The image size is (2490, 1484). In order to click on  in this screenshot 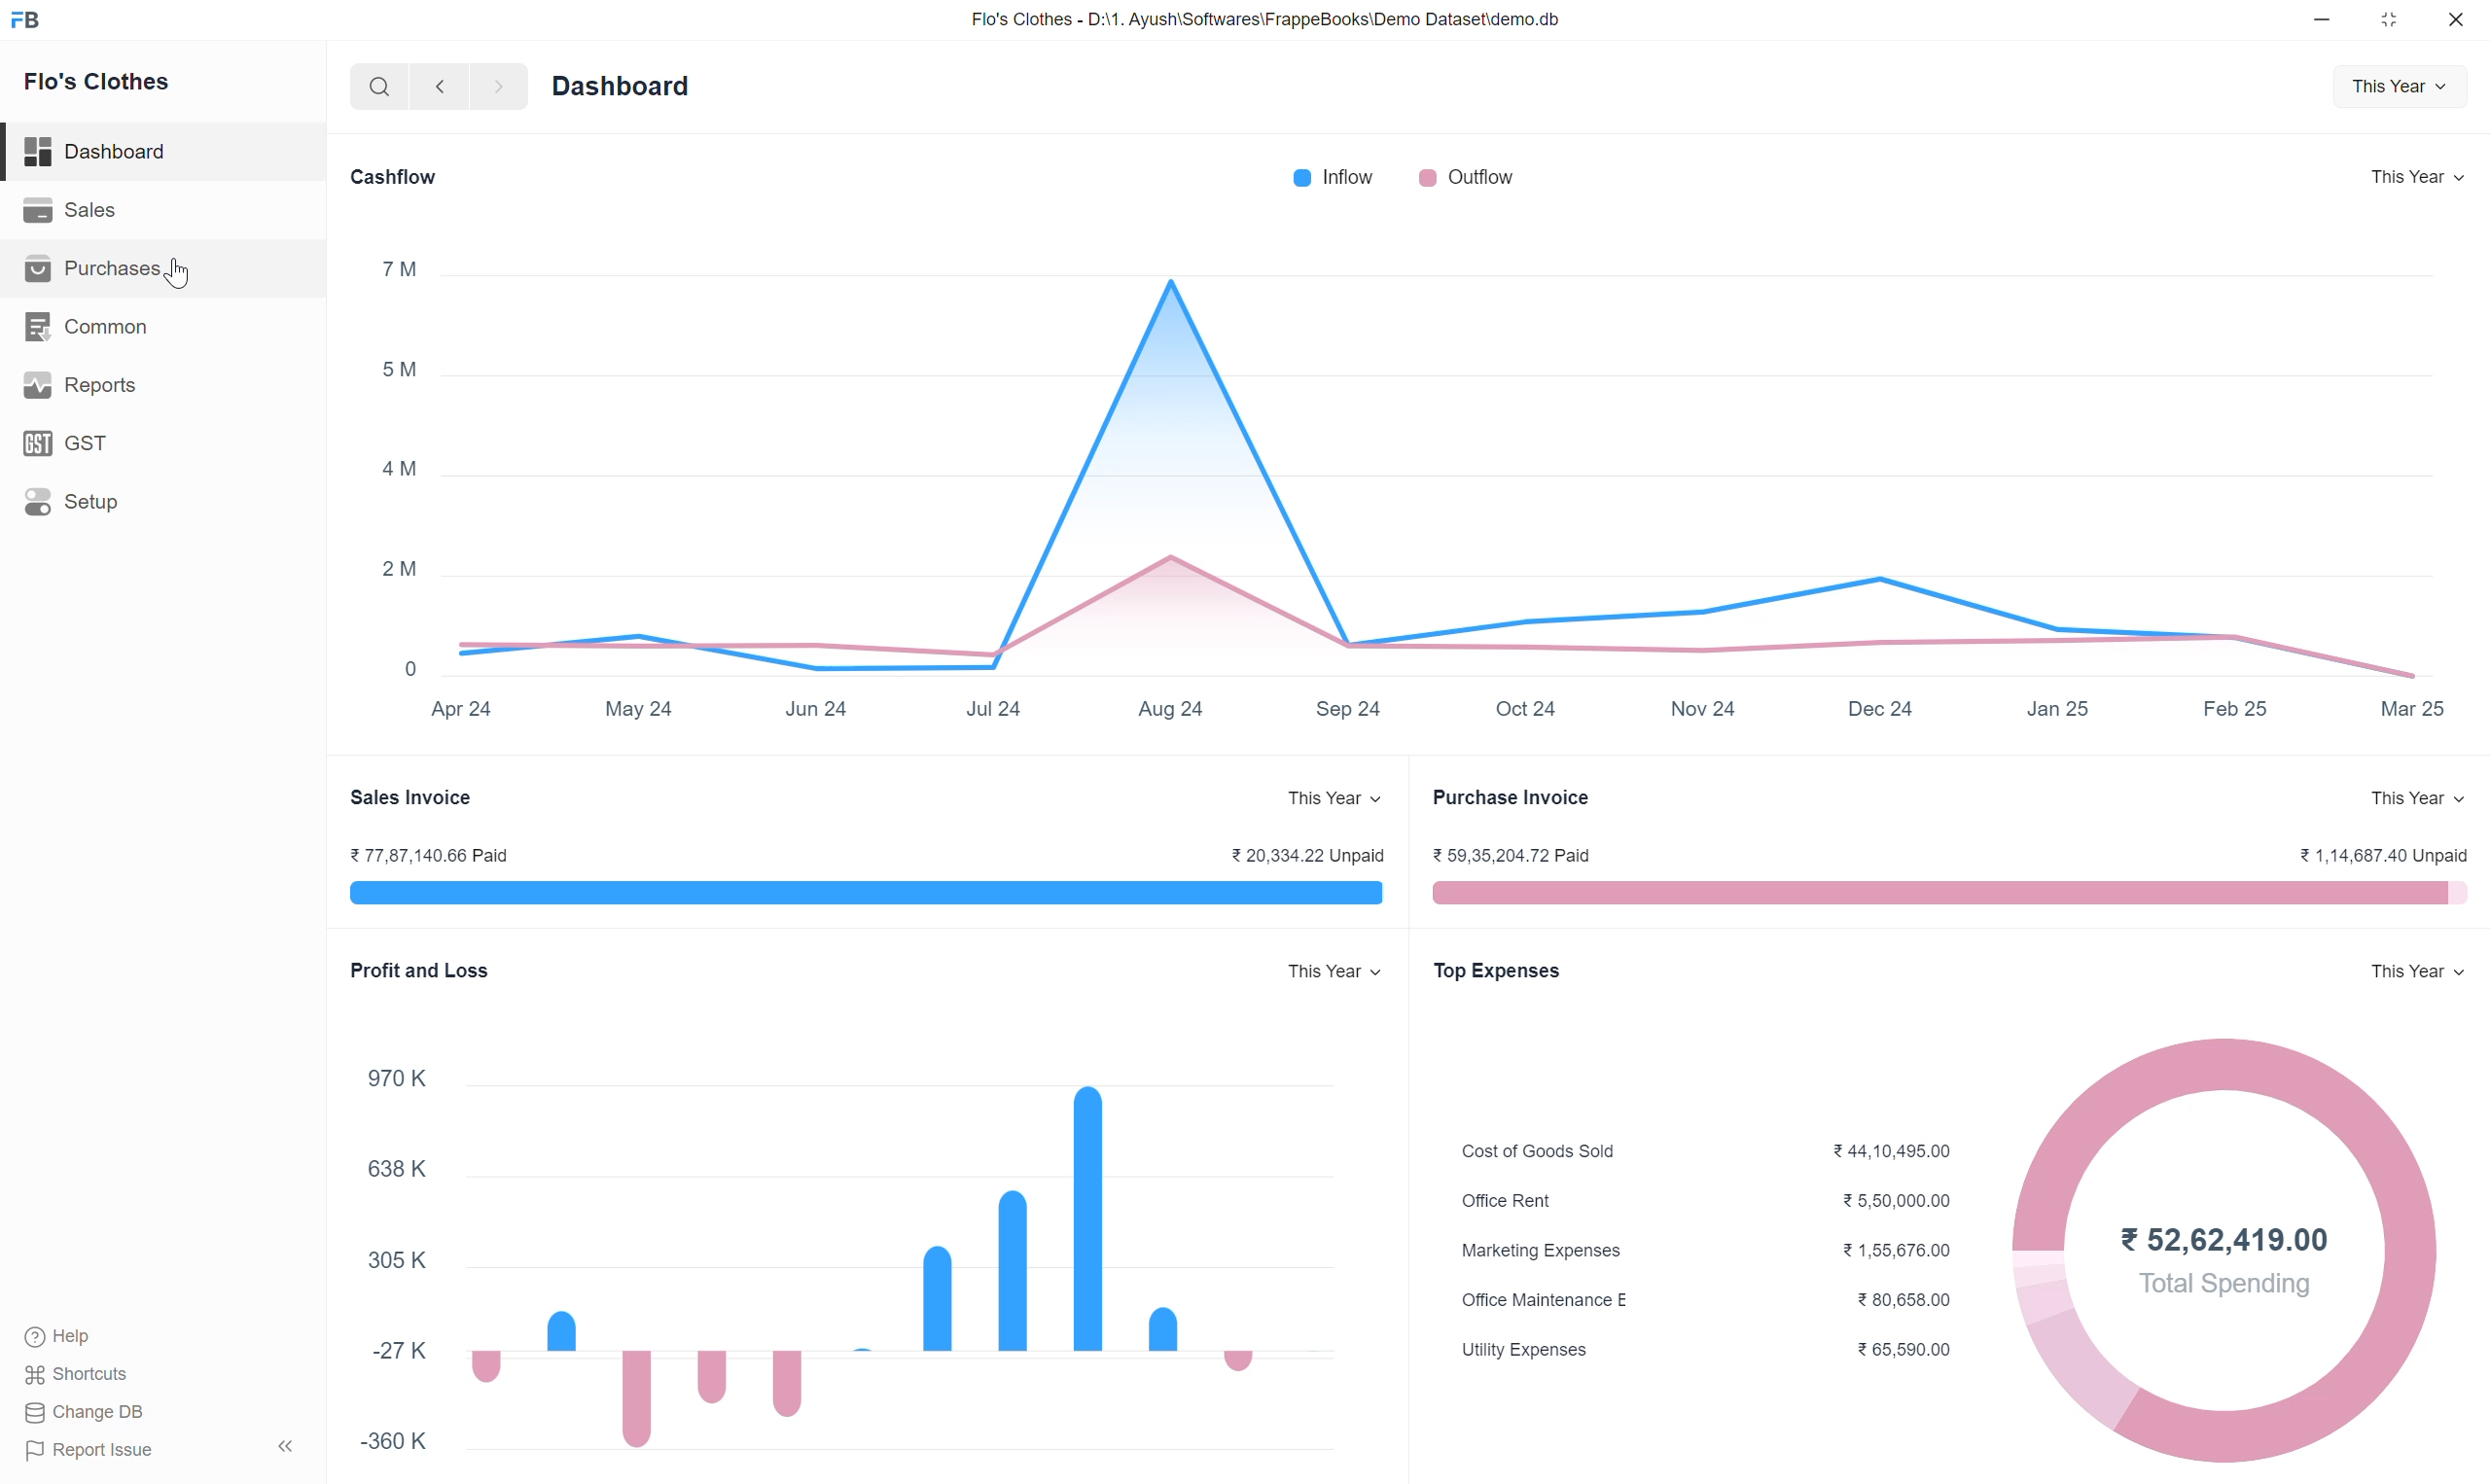, I will do `click(397, 1262)`.